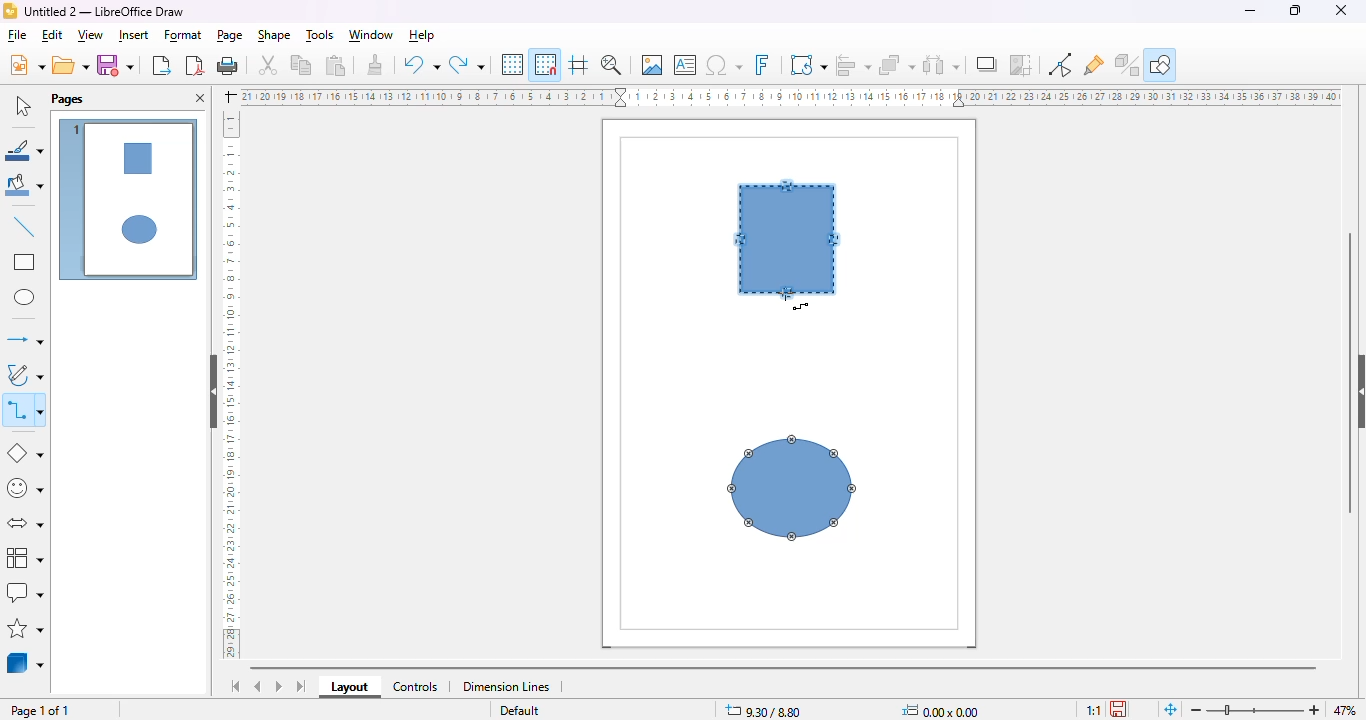 The height and width of the screenshot is (720, 1366). Describe the element at coordinates (25, 262) in the screenshot. I see `rectangle` at that location.